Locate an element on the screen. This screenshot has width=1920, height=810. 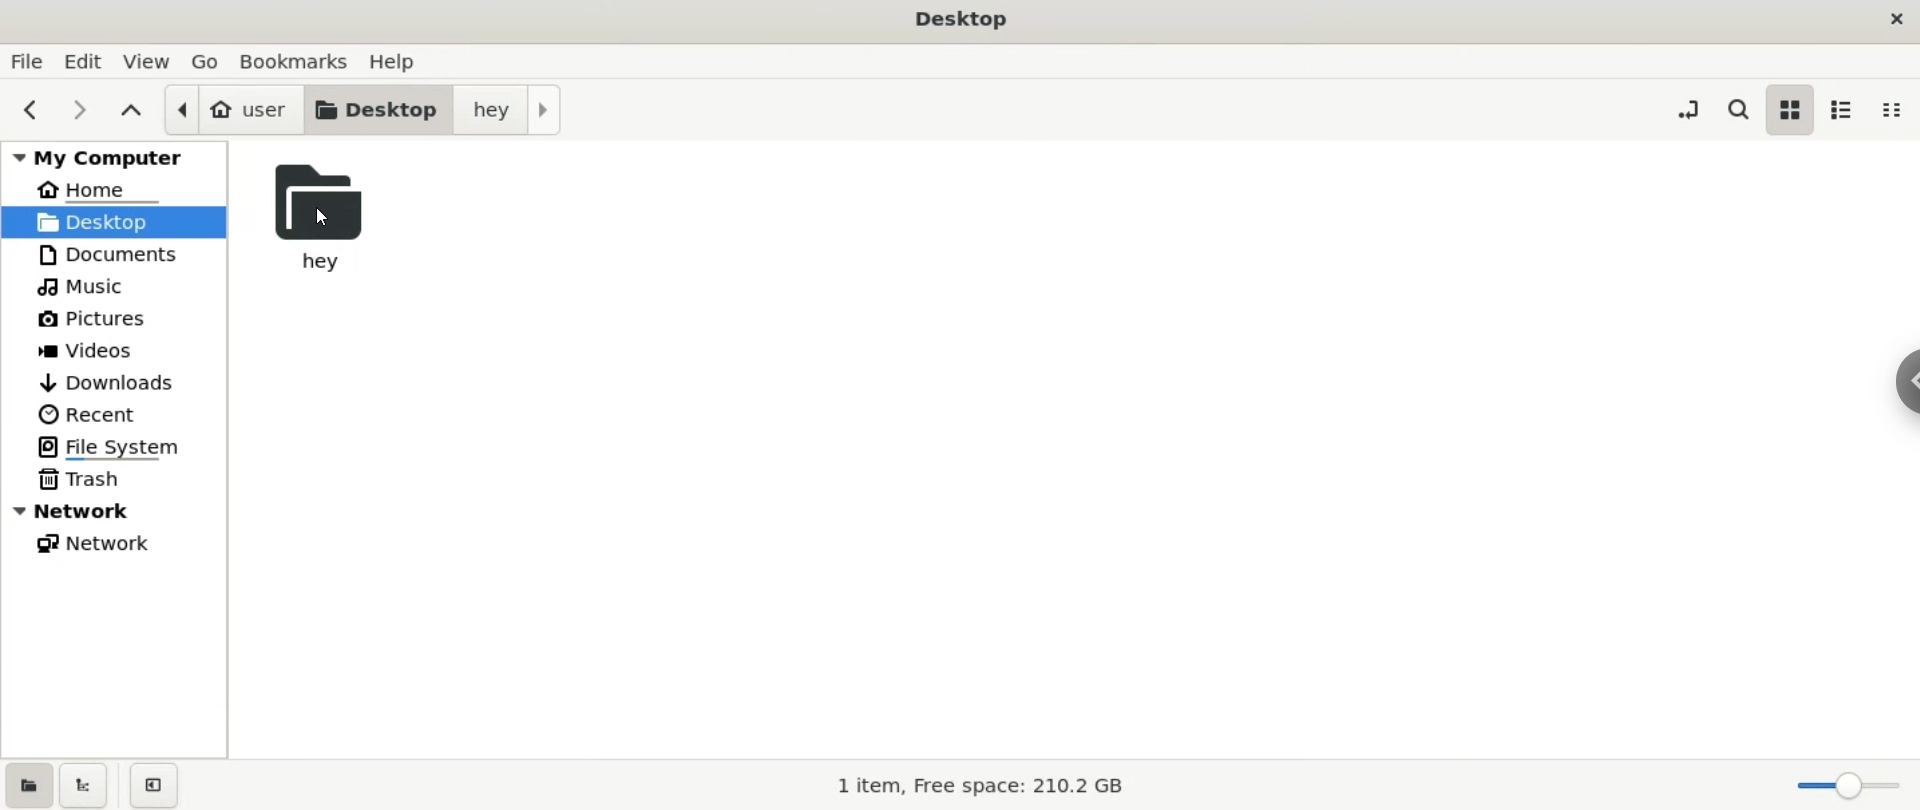
home is located at coordinates (115, 186).